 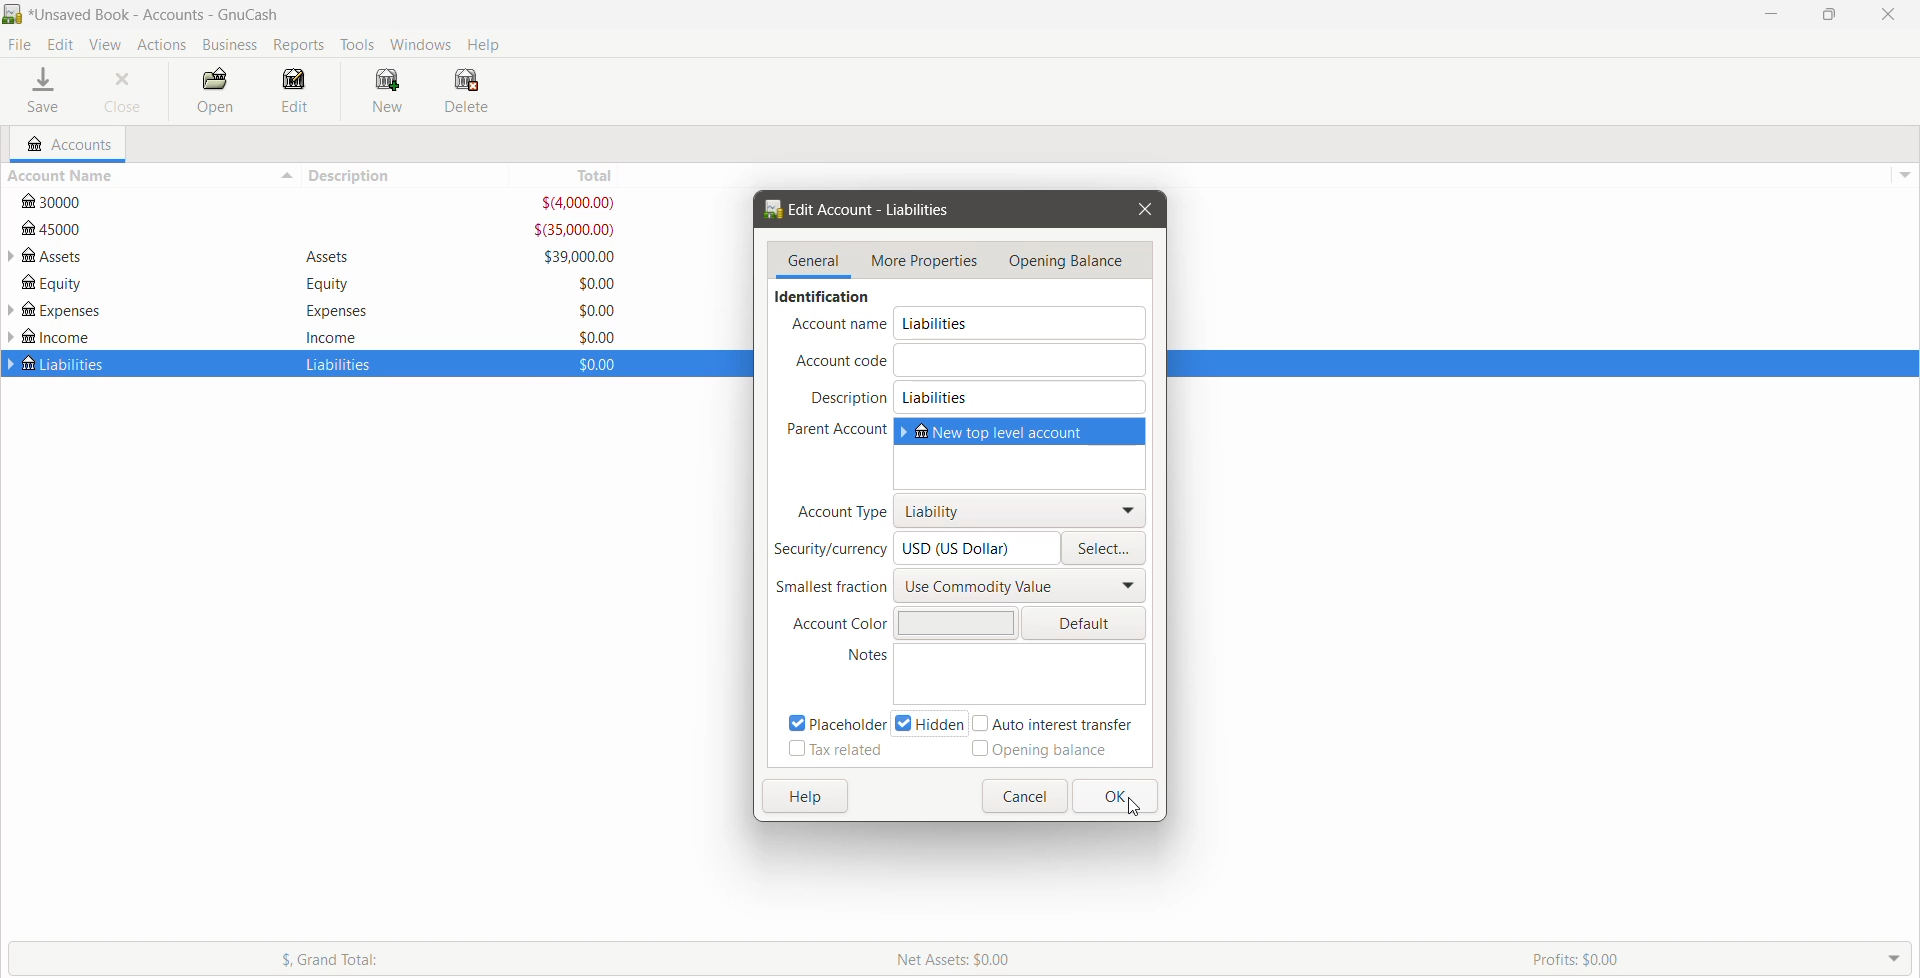 What do you see at coordinates (12, 337) in the screenshot?
I see `expand subaccounts` at bounding box center [12, 337].